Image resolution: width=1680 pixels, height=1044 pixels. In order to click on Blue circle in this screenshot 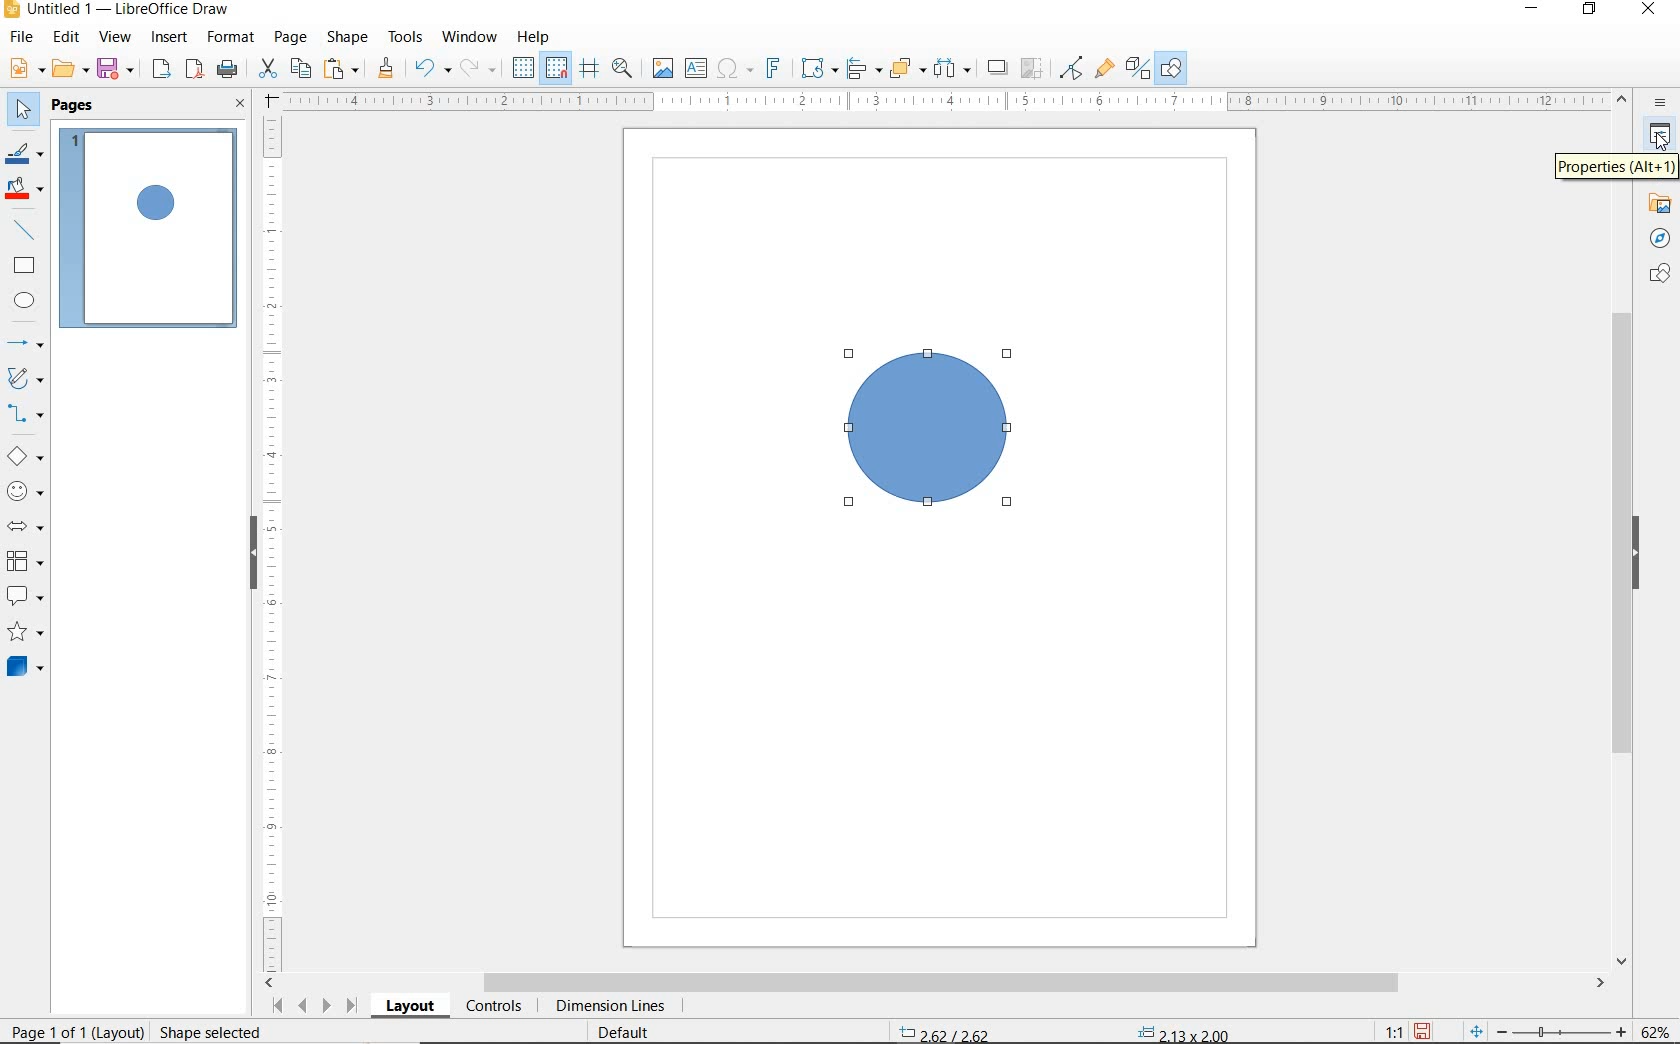, I will do `click(928, 426)`.